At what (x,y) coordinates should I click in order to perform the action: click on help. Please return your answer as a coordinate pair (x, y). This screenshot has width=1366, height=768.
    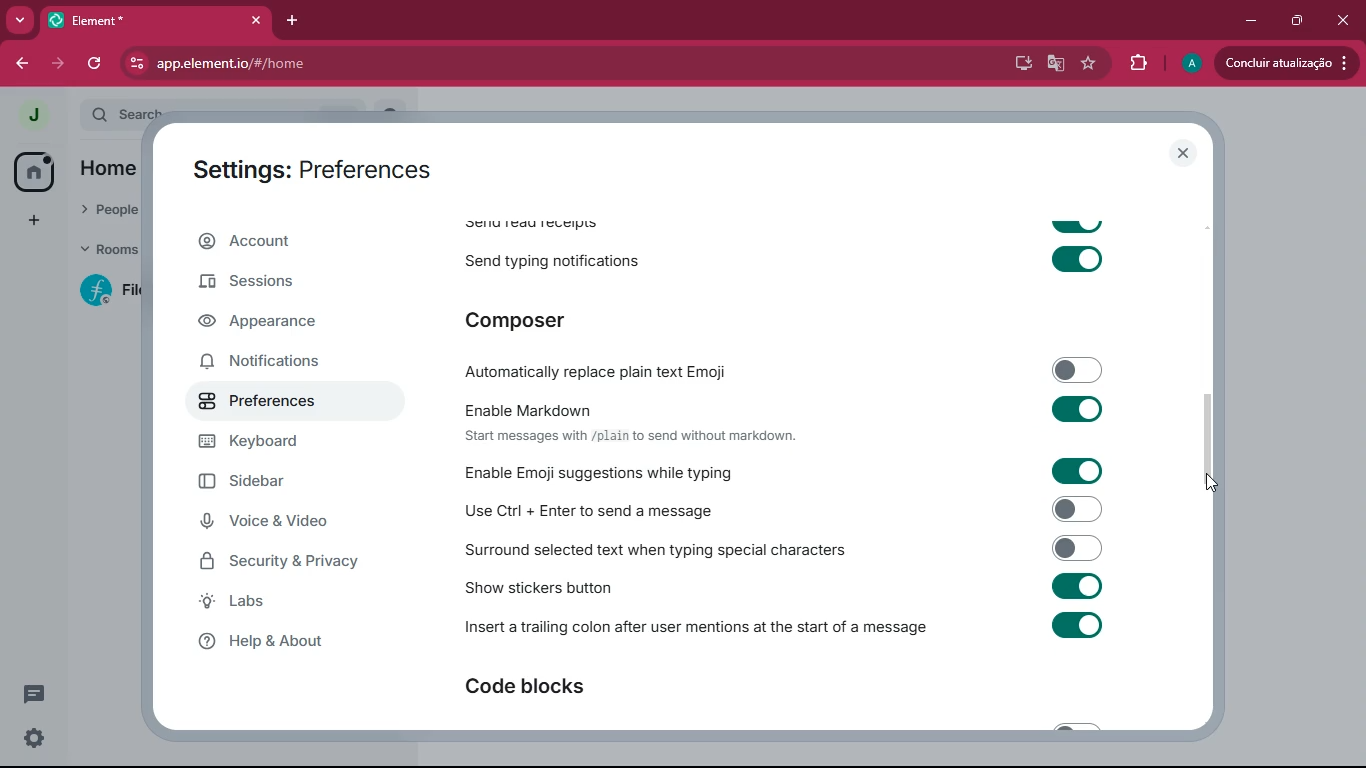
    Looking at the image, I should click on (277, 641).